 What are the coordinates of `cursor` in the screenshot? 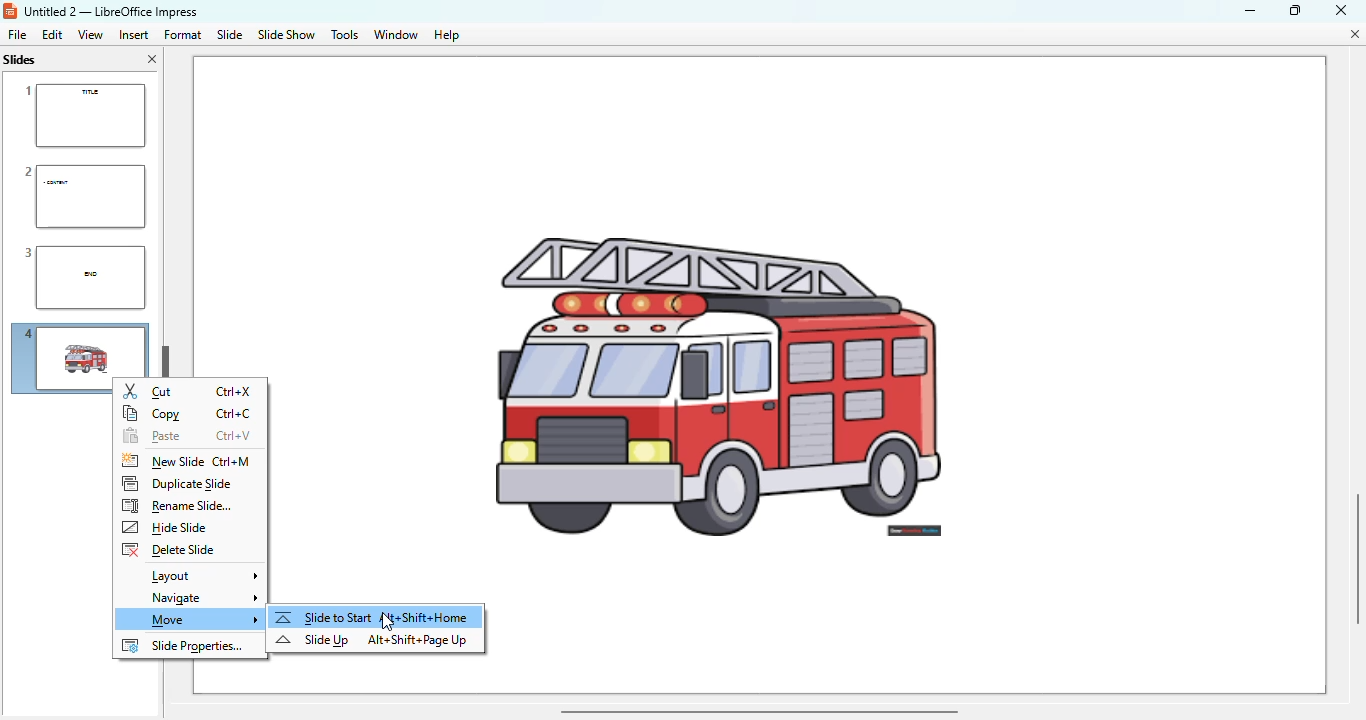 It's located at (388, 622).